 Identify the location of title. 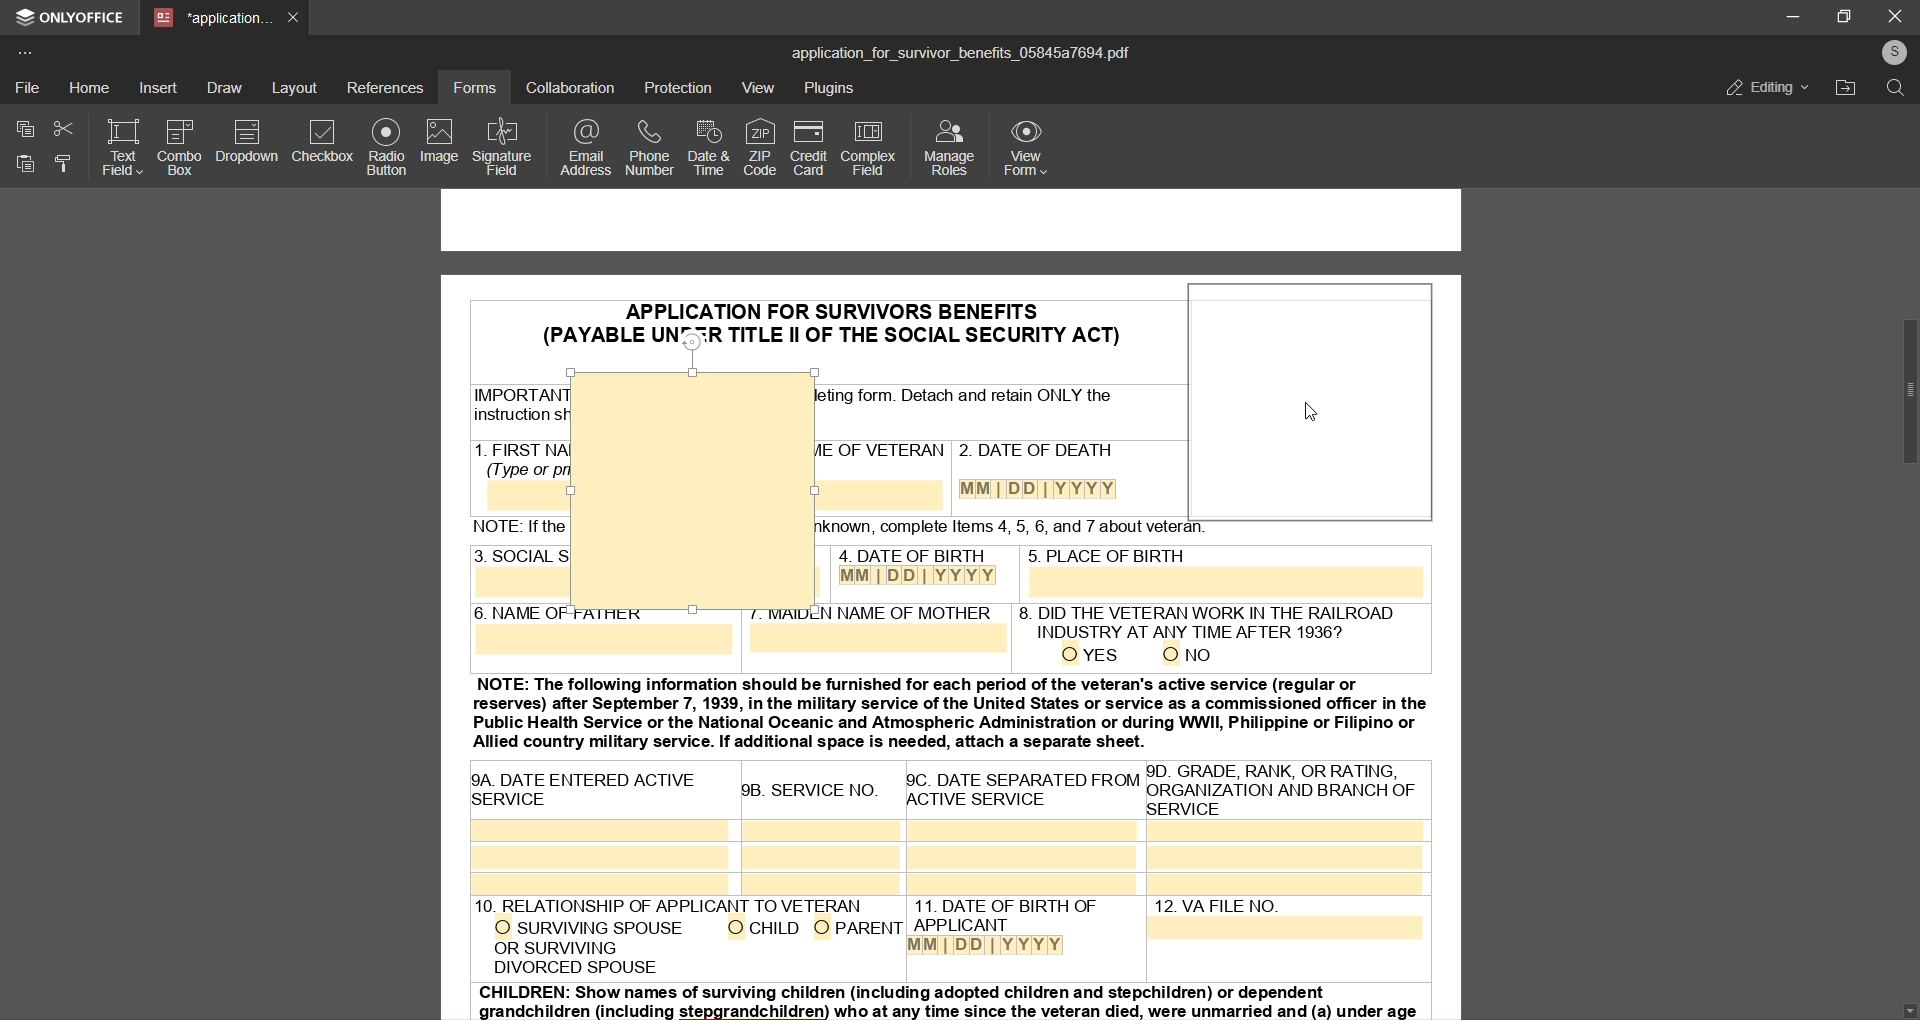
(960, 51).